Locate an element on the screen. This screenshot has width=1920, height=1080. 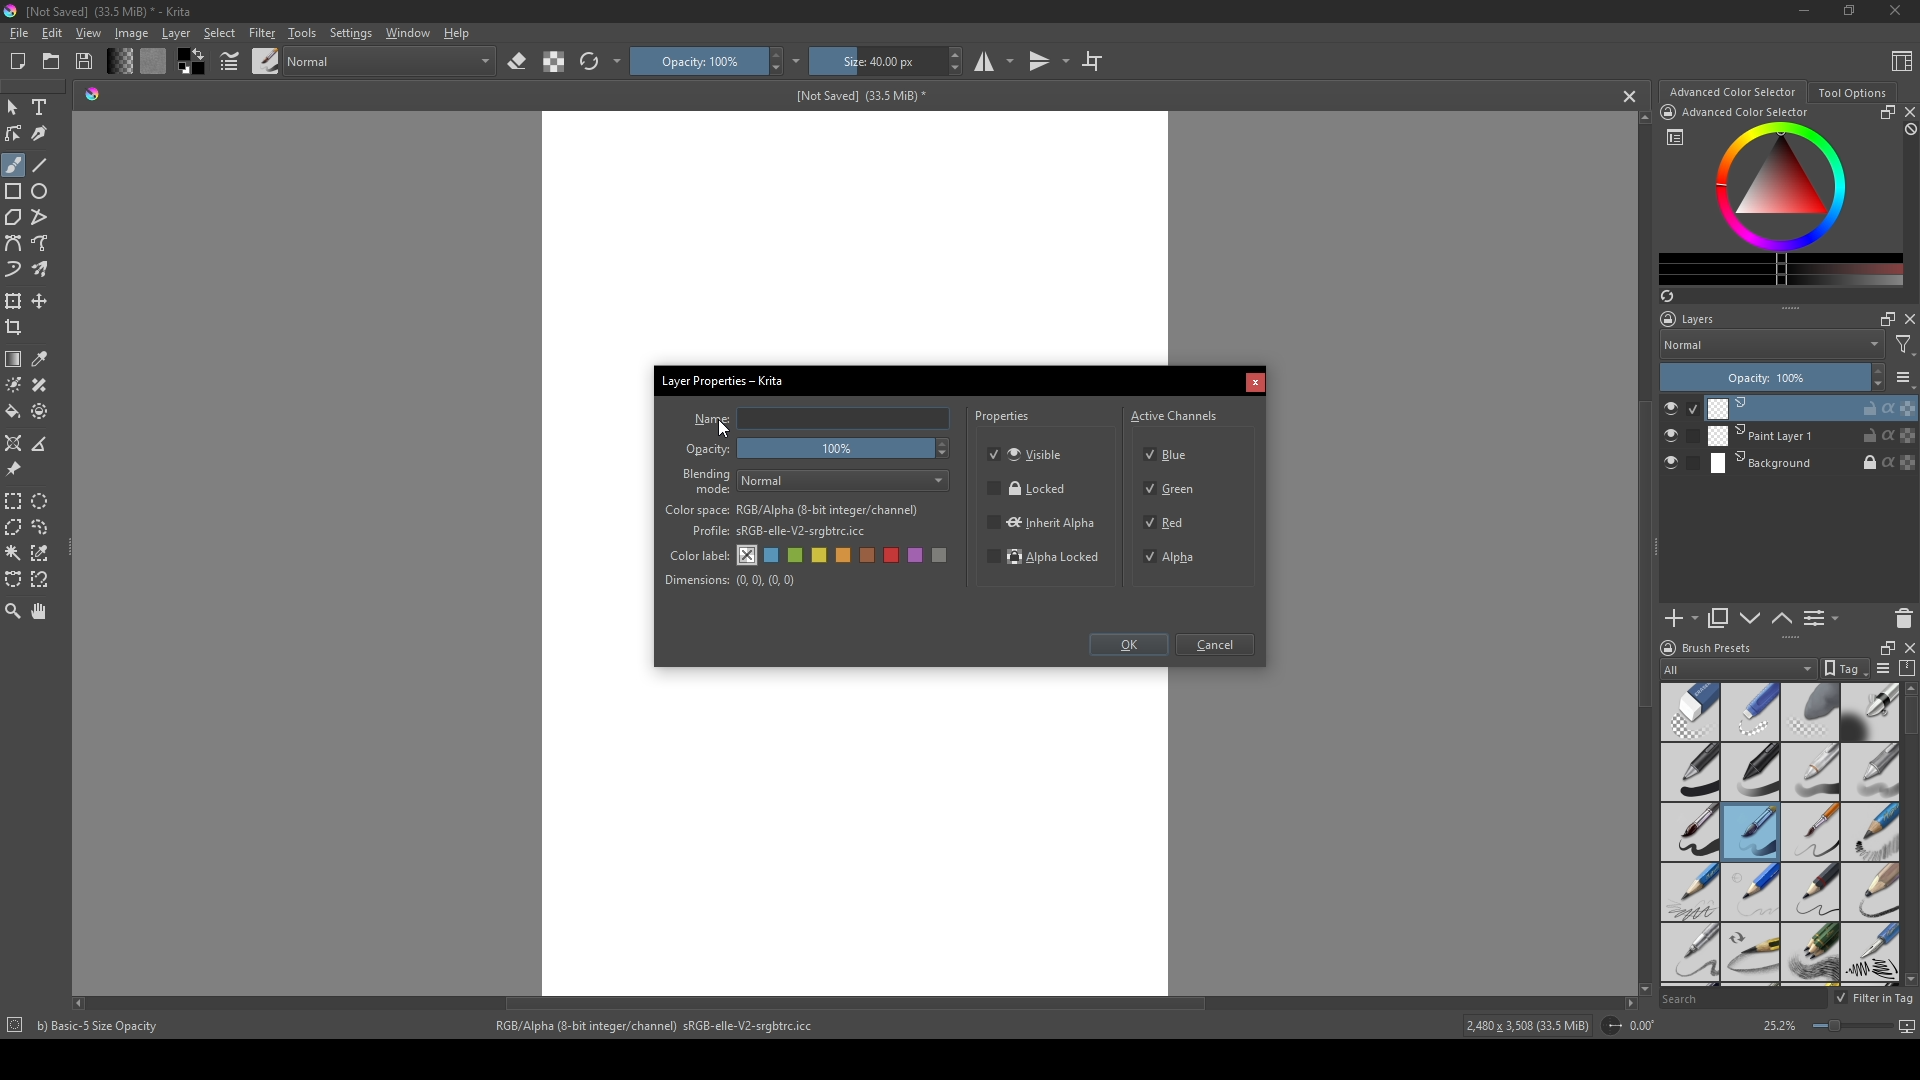
Close is located at coordinates (1891, 12).